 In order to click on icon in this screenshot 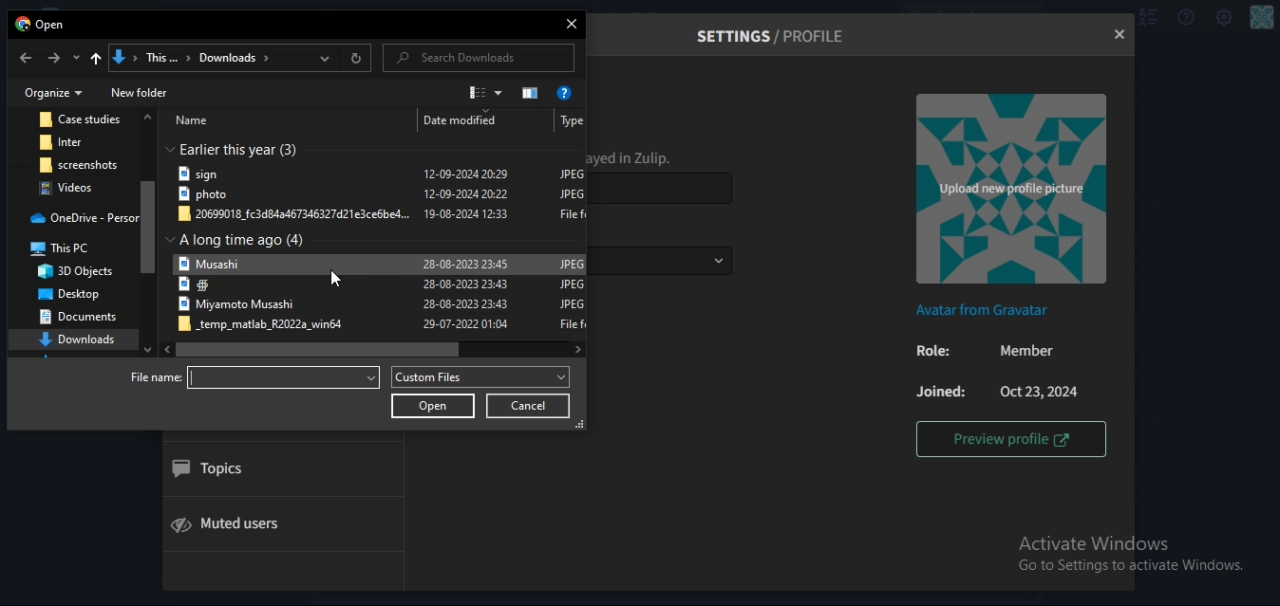, I will do `click(532, 92)`.